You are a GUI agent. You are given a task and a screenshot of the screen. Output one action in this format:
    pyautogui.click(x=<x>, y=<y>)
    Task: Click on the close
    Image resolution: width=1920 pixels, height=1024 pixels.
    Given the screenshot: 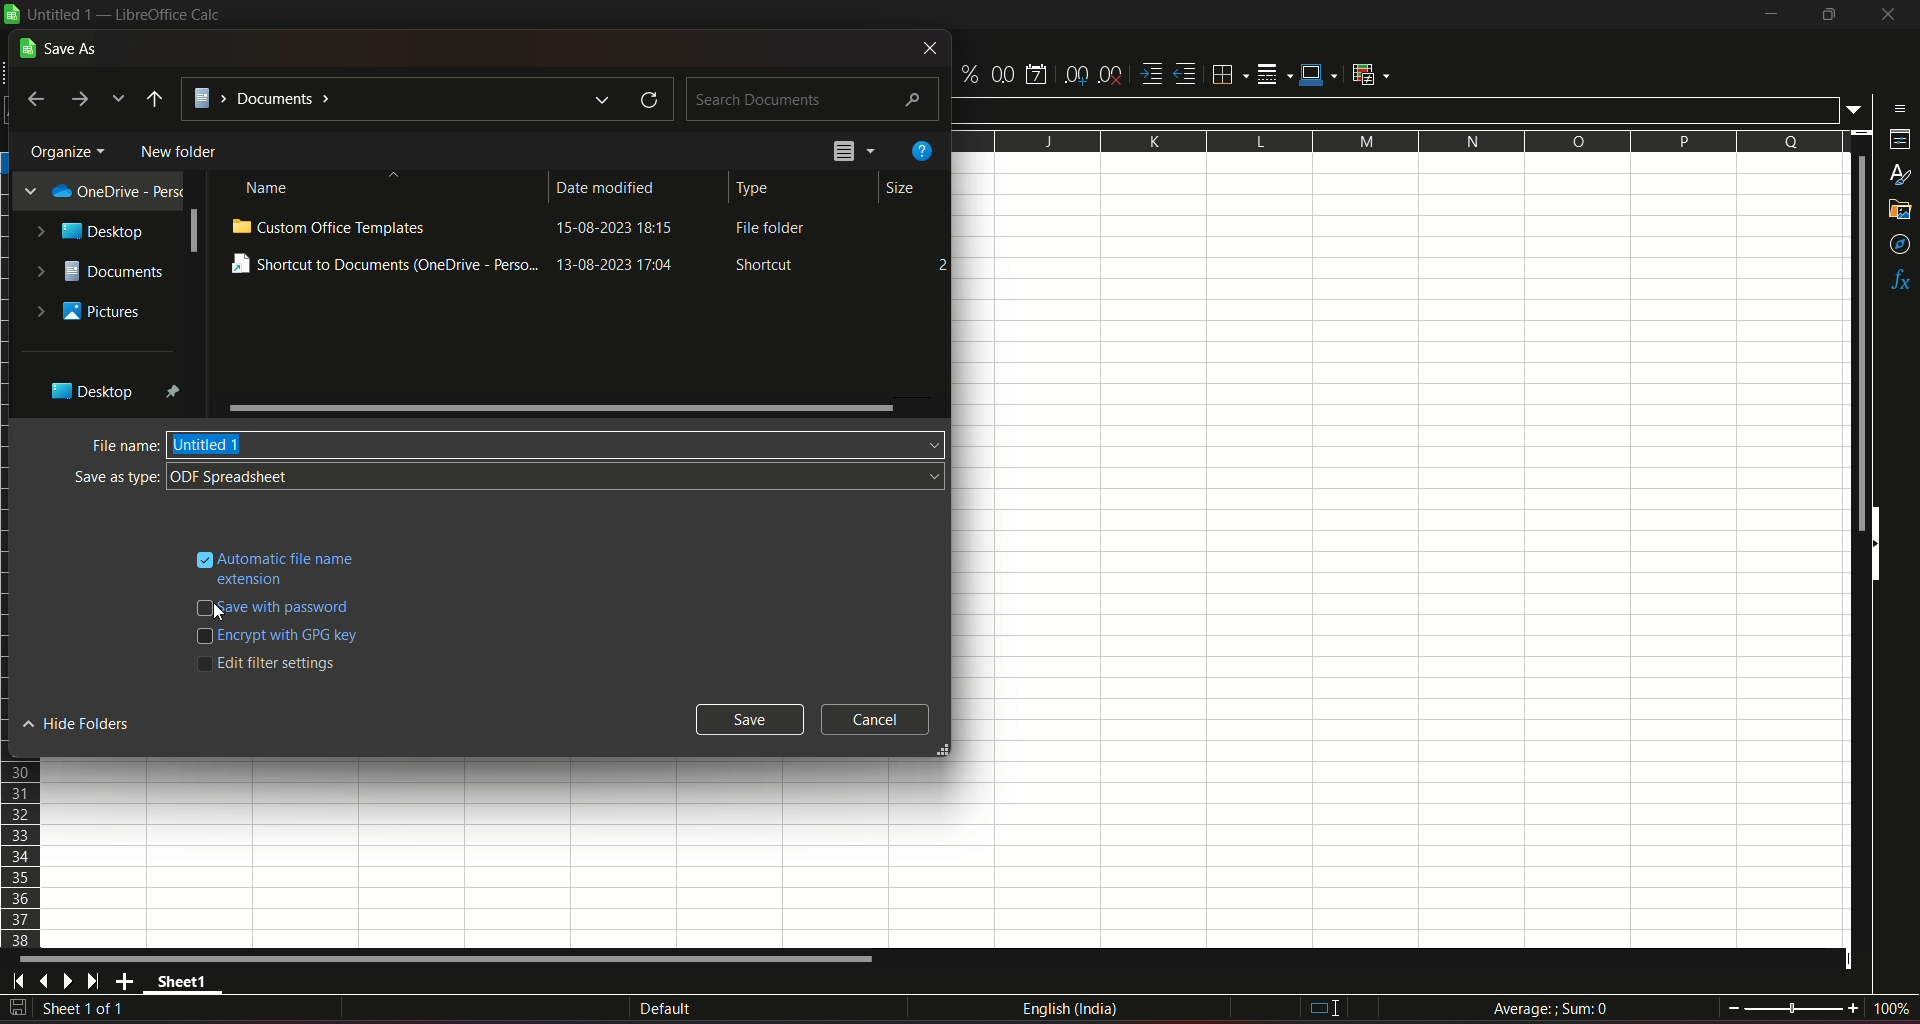 What is the action you would take?
    pyautogui.click(x=1884, y=18)
    